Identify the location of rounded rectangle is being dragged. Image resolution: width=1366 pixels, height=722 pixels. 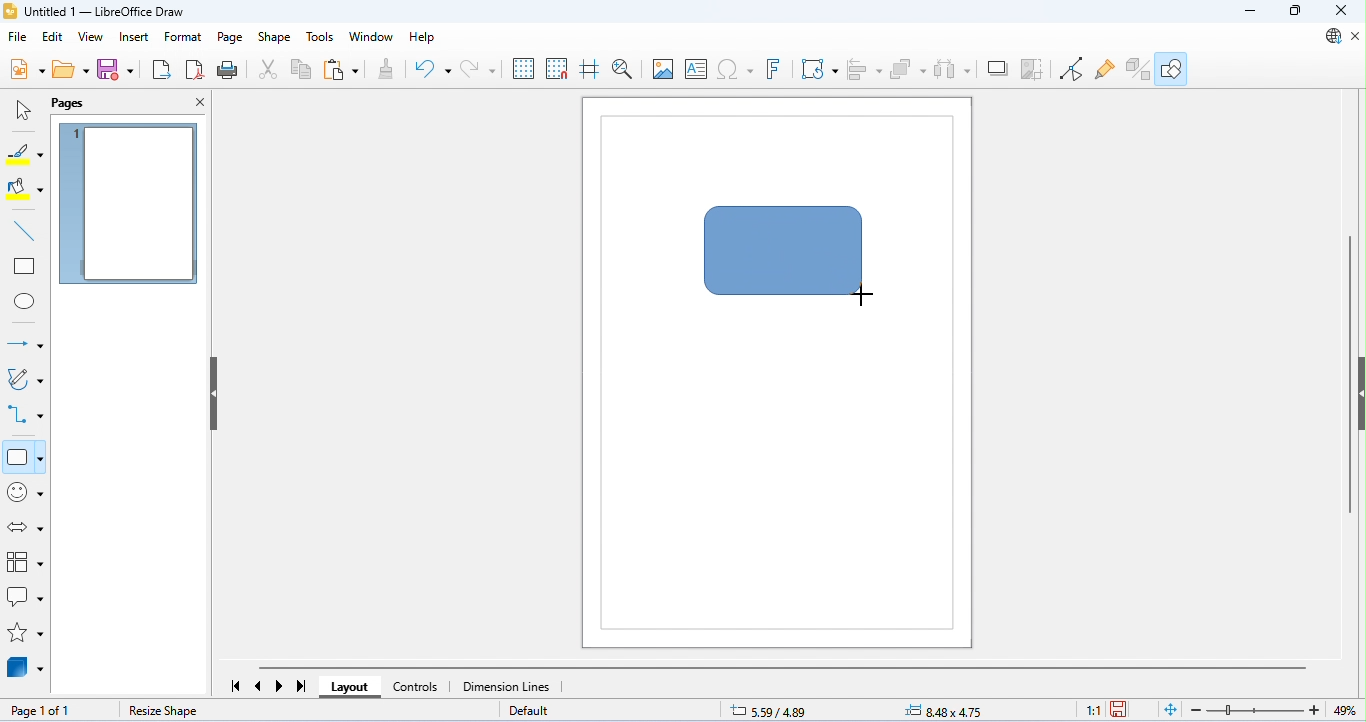
(787, 254).